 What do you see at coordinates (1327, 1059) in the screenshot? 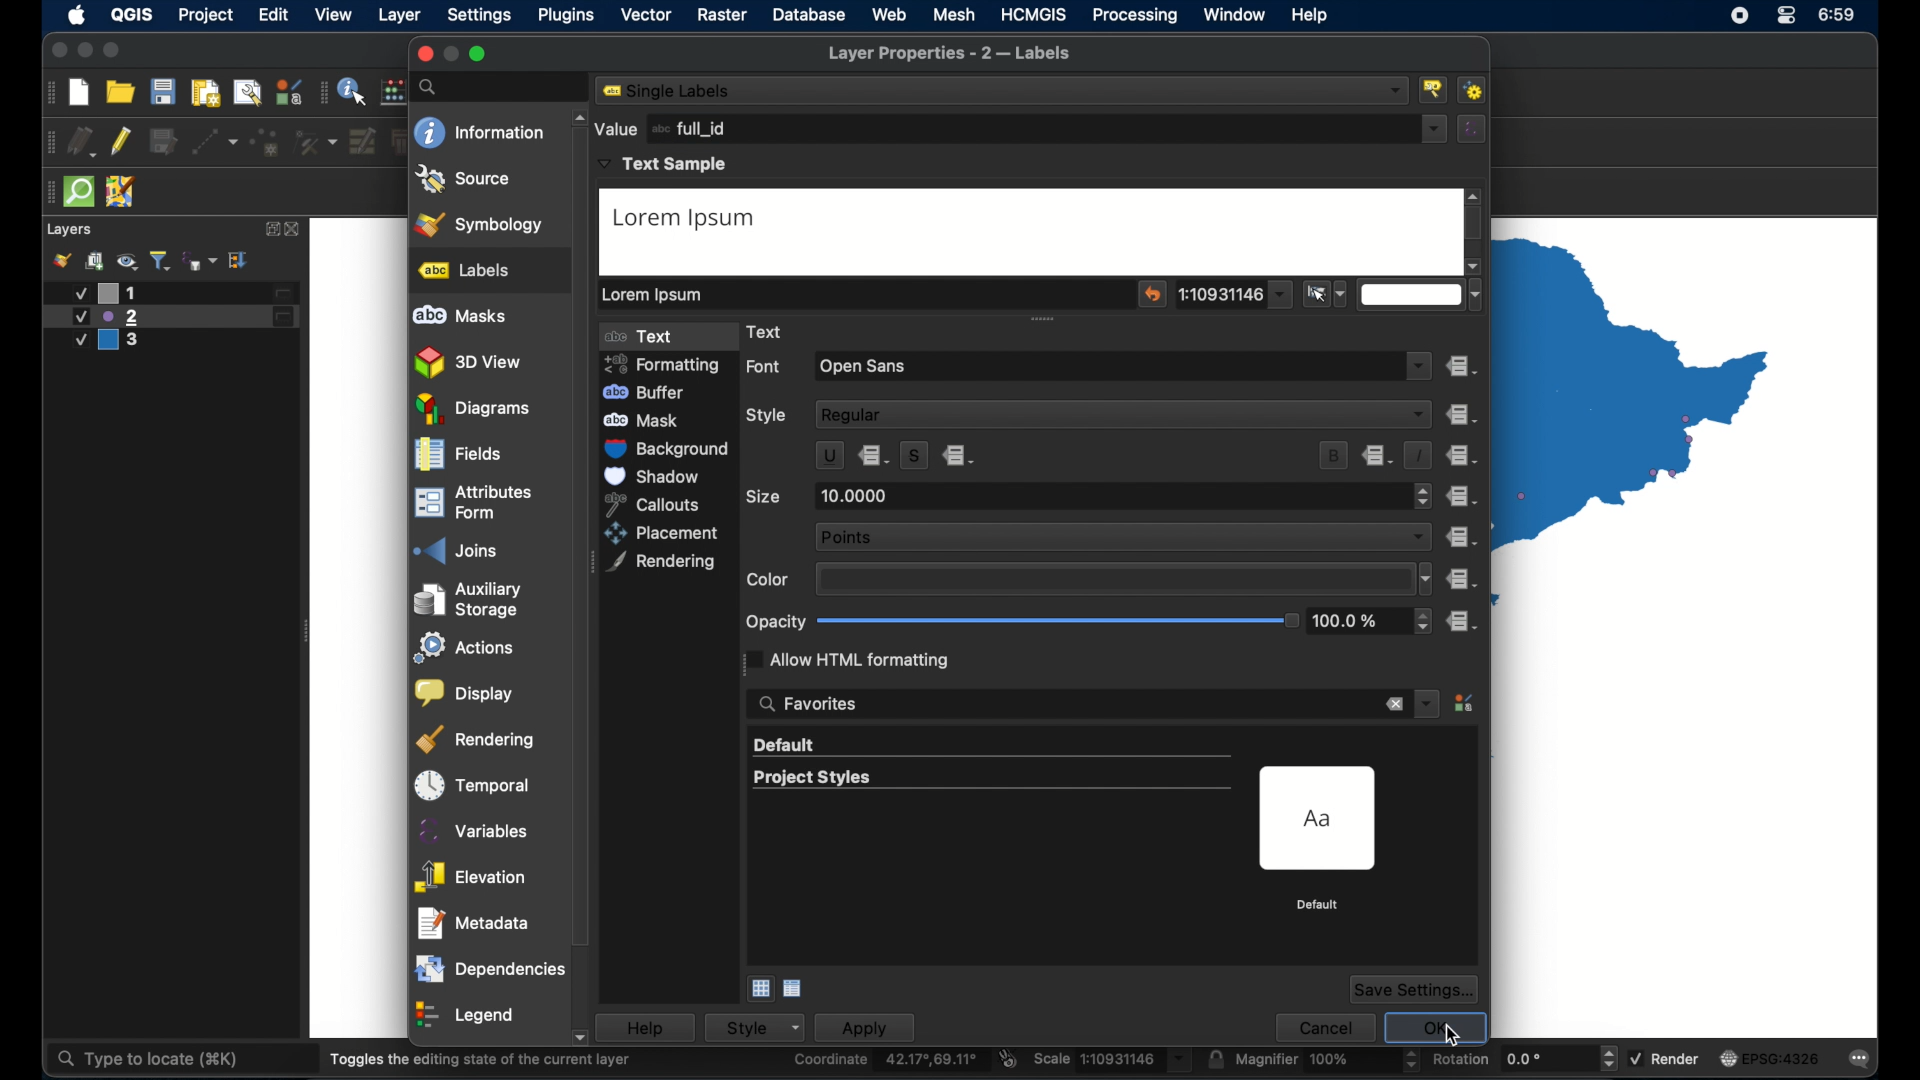
I see `magnifier` at bounding box center [1327, 1059].